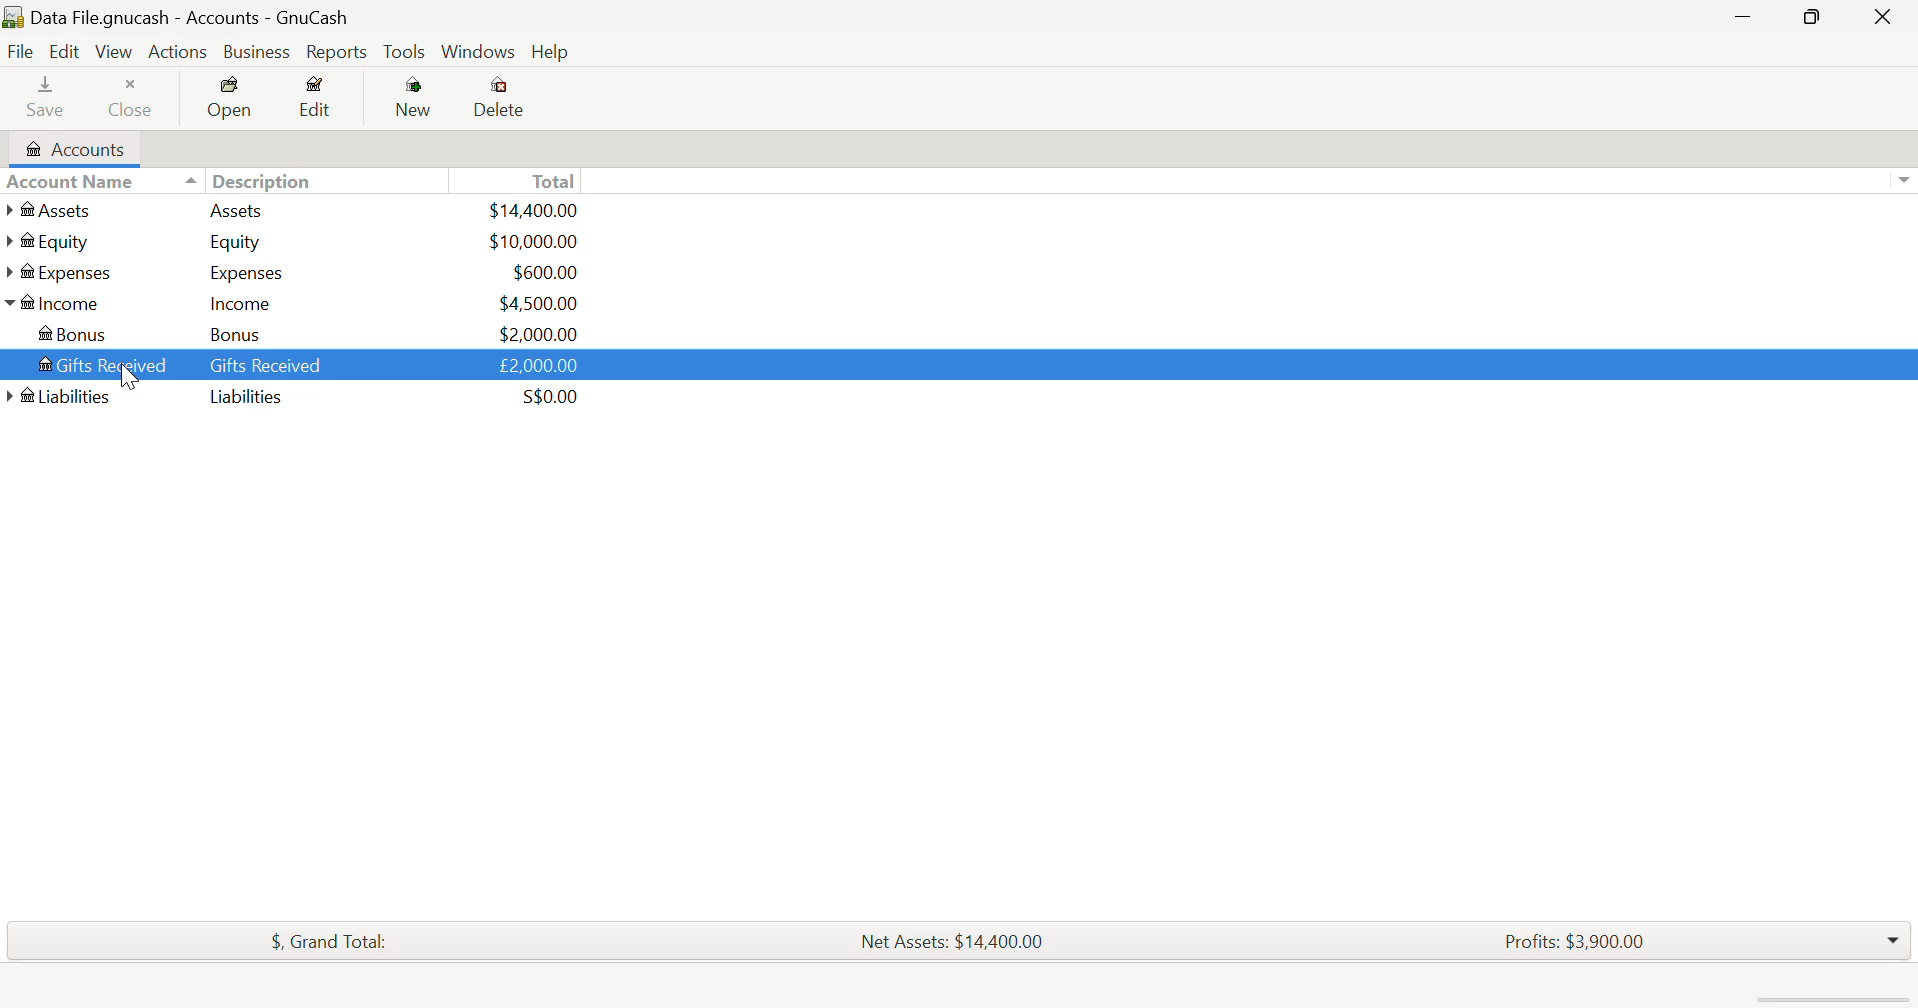 The image size is (1918, 1008). Describe the element at coordinates (334, 53) in the screenshot. I see `Reports` at that location.